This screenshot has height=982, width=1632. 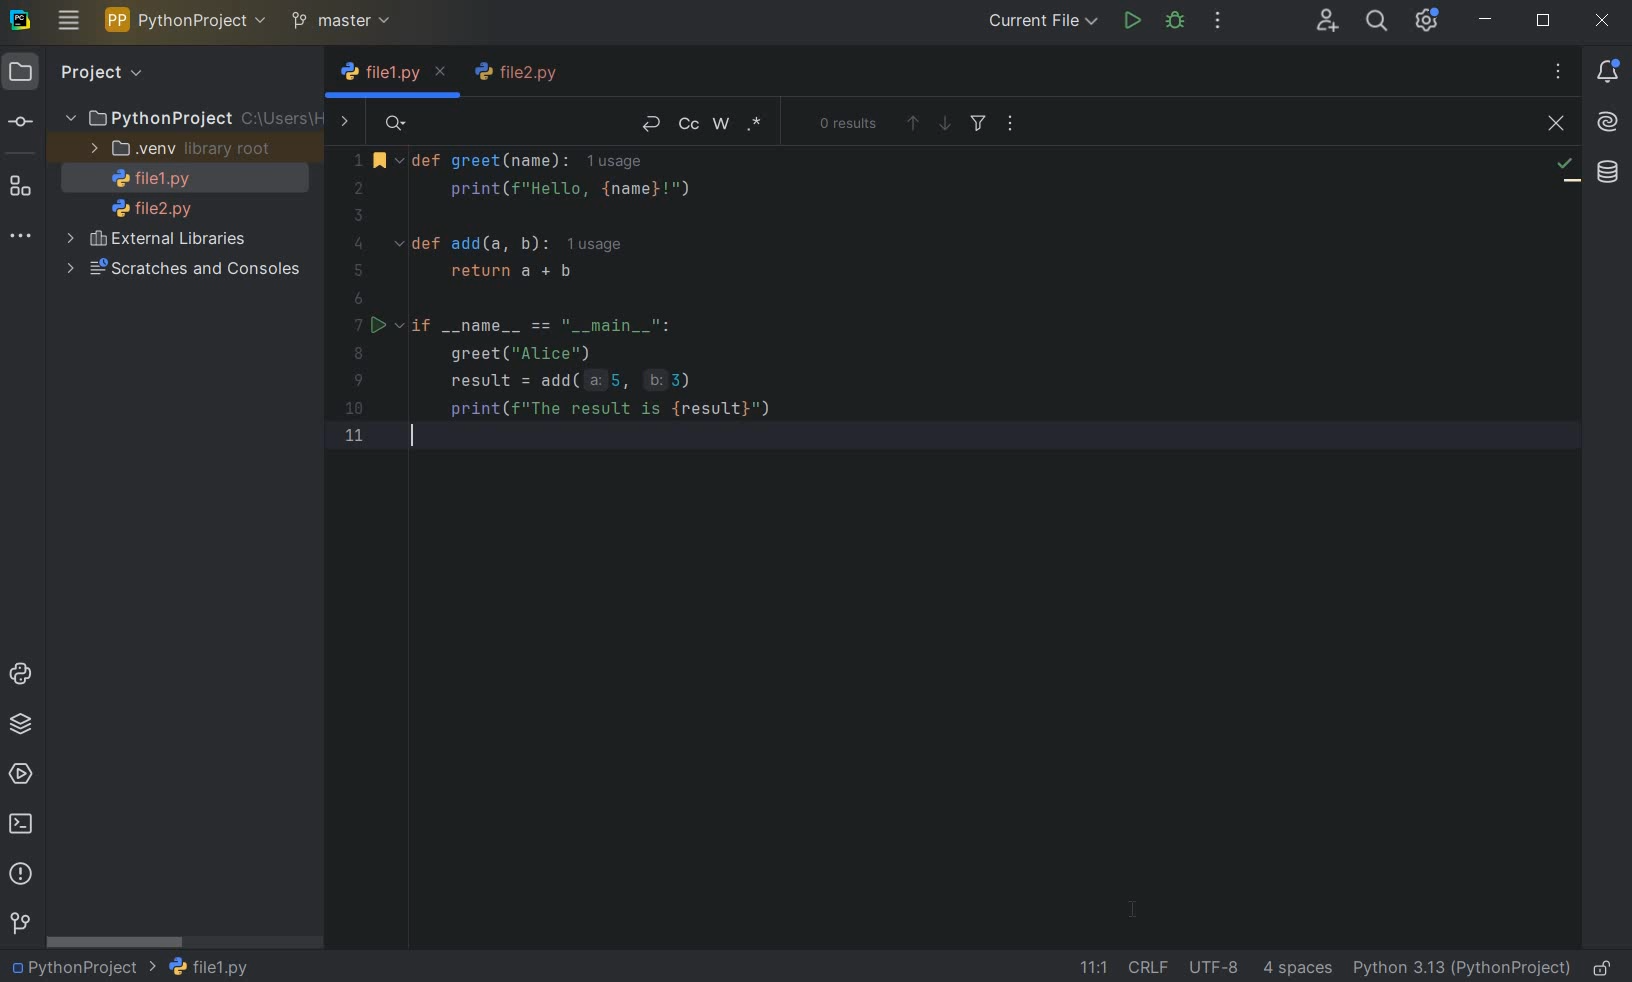 What do you see at coordinates (393, 72) in the screenshot?
I see `FILE NAME 1` at bounding box center [393, 72].